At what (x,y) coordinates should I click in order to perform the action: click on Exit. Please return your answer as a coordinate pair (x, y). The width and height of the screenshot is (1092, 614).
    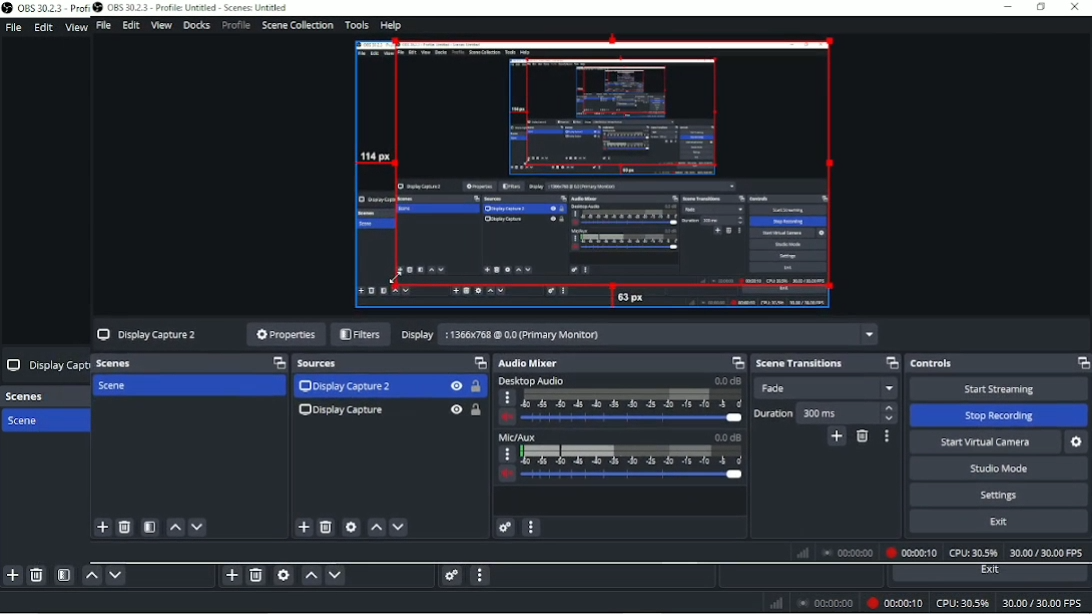
    Looking at the image, I should click on (990, 572).